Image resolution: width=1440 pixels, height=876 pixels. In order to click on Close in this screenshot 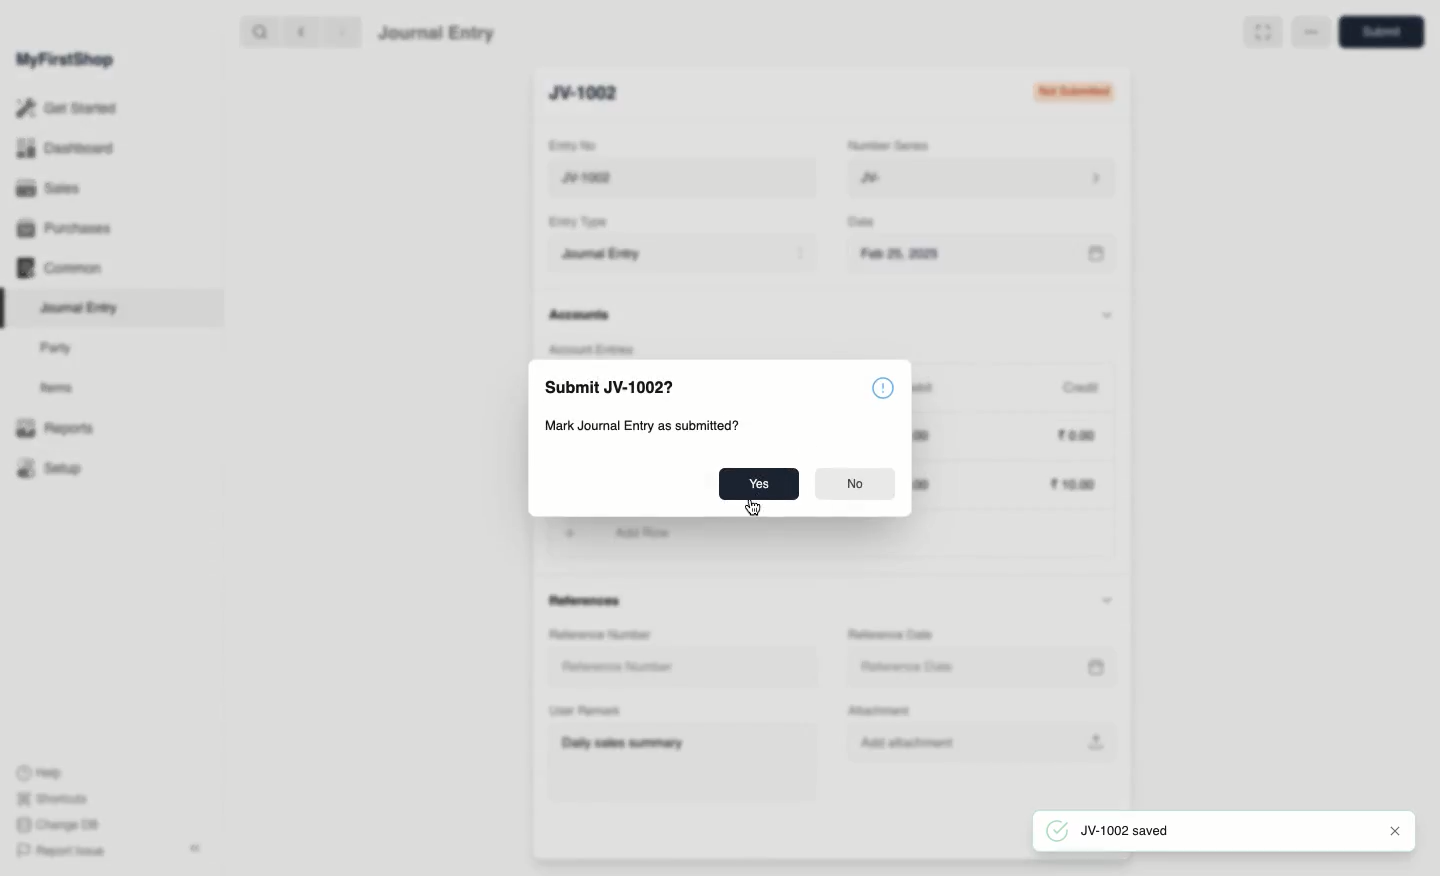, I will do `click(1394, 831)`.